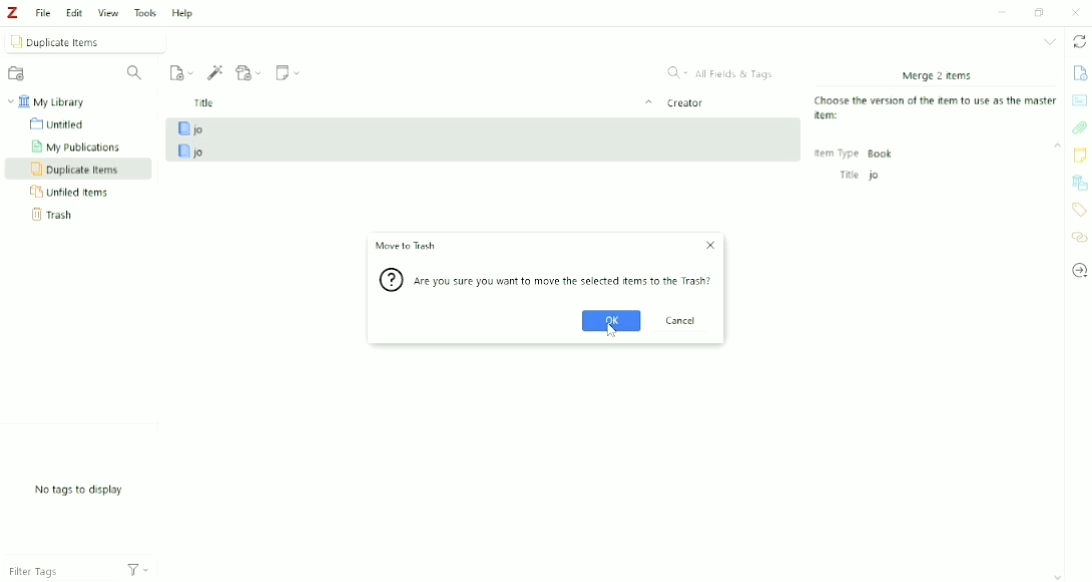 The width and height of the screenshot is (1092, 582). What do you see at coordinates (139, 571) in the screenshot?
I see `Actions` at bounding box center [139, 571].